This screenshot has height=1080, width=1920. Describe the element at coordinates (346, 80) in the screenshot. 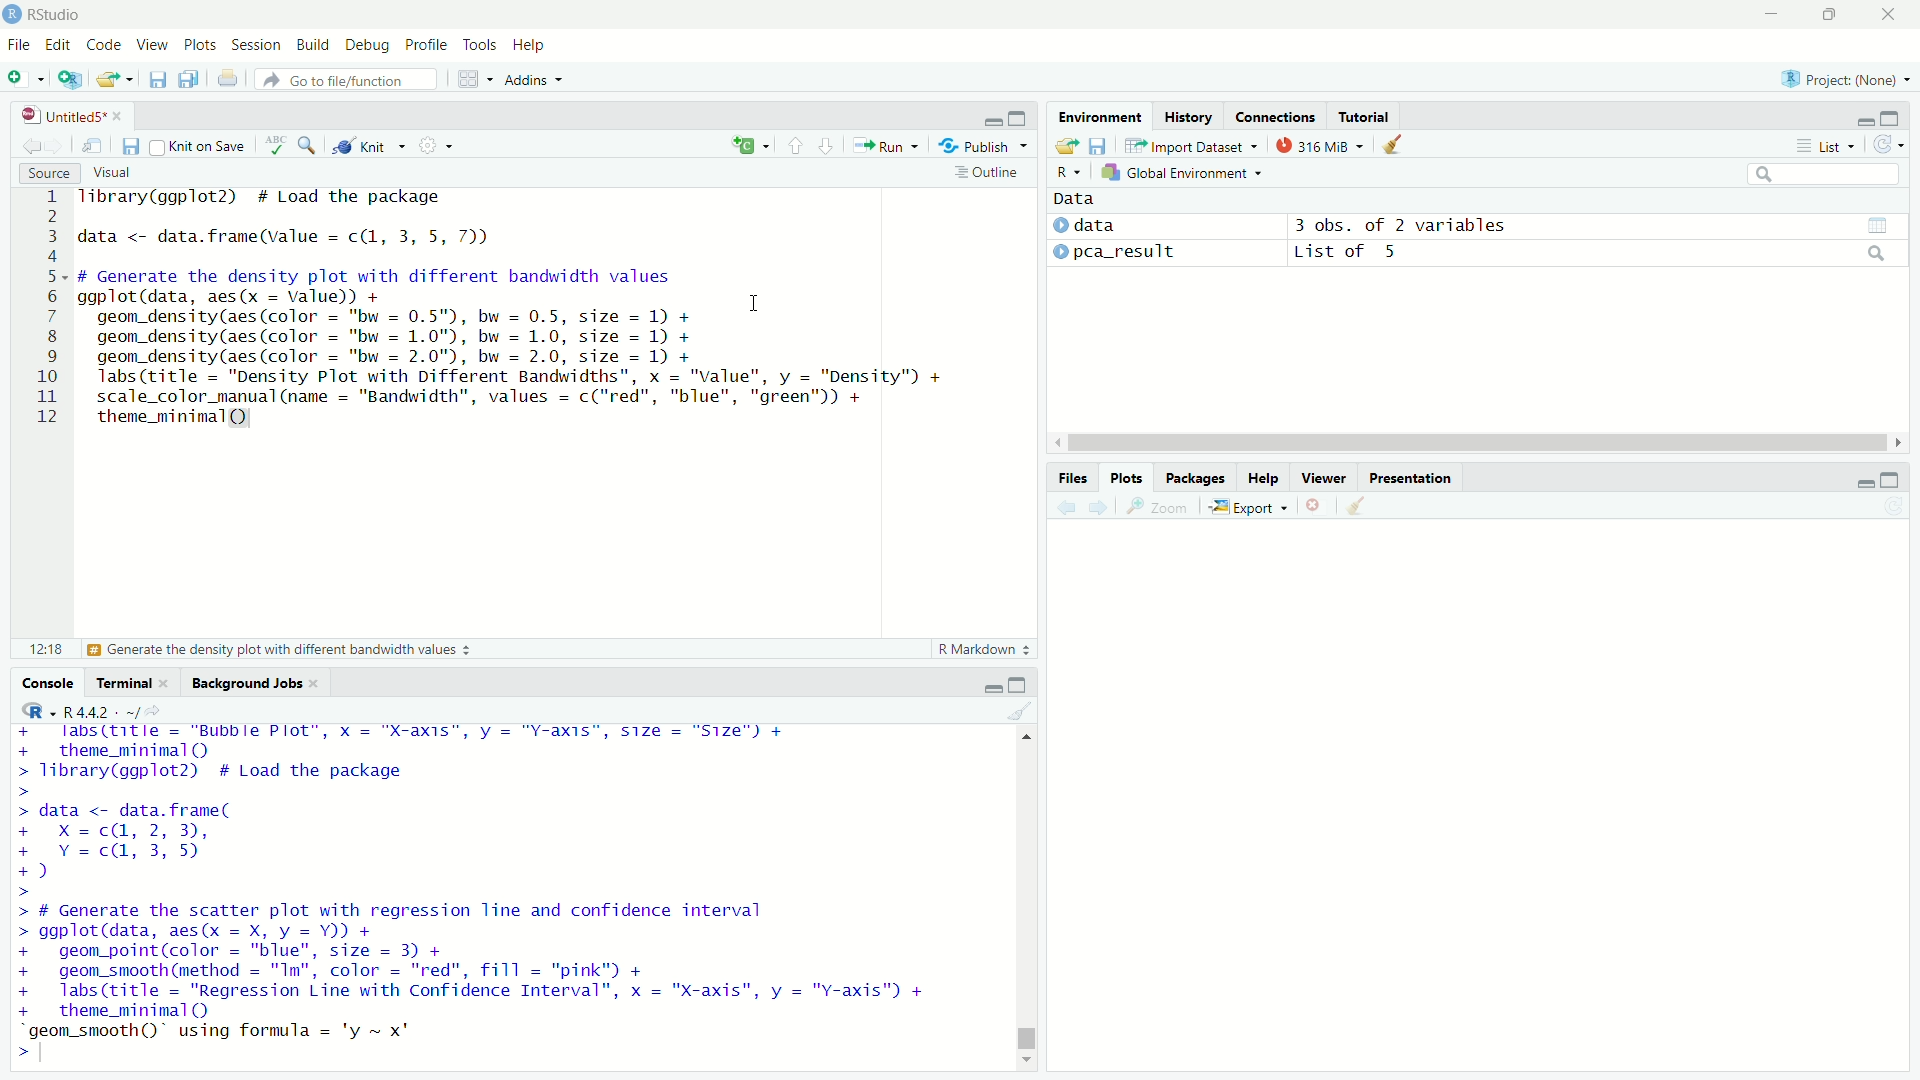

I see `Go to file/function` at that location.